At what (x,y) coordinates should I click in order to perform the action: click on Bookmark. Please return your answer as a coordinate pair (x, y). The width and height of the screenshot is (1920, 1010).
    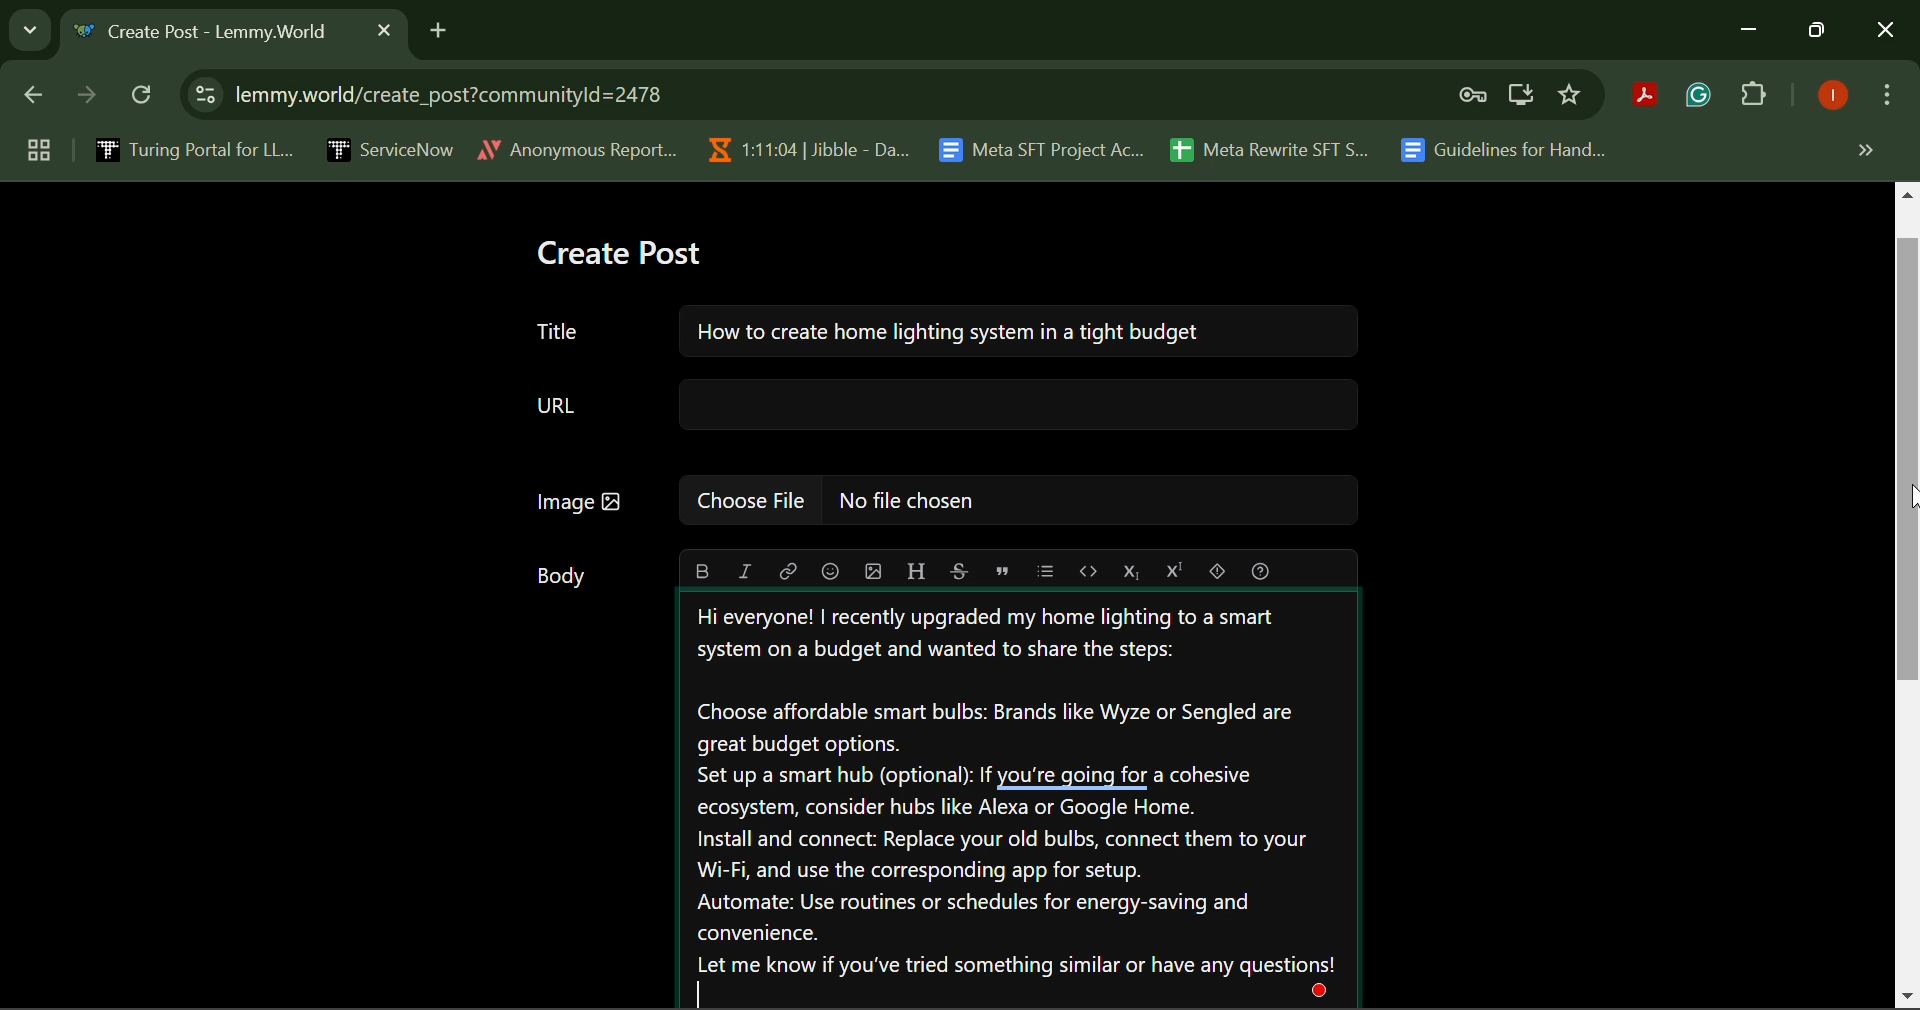
    Looking at the image, I should click on (1571, 95).